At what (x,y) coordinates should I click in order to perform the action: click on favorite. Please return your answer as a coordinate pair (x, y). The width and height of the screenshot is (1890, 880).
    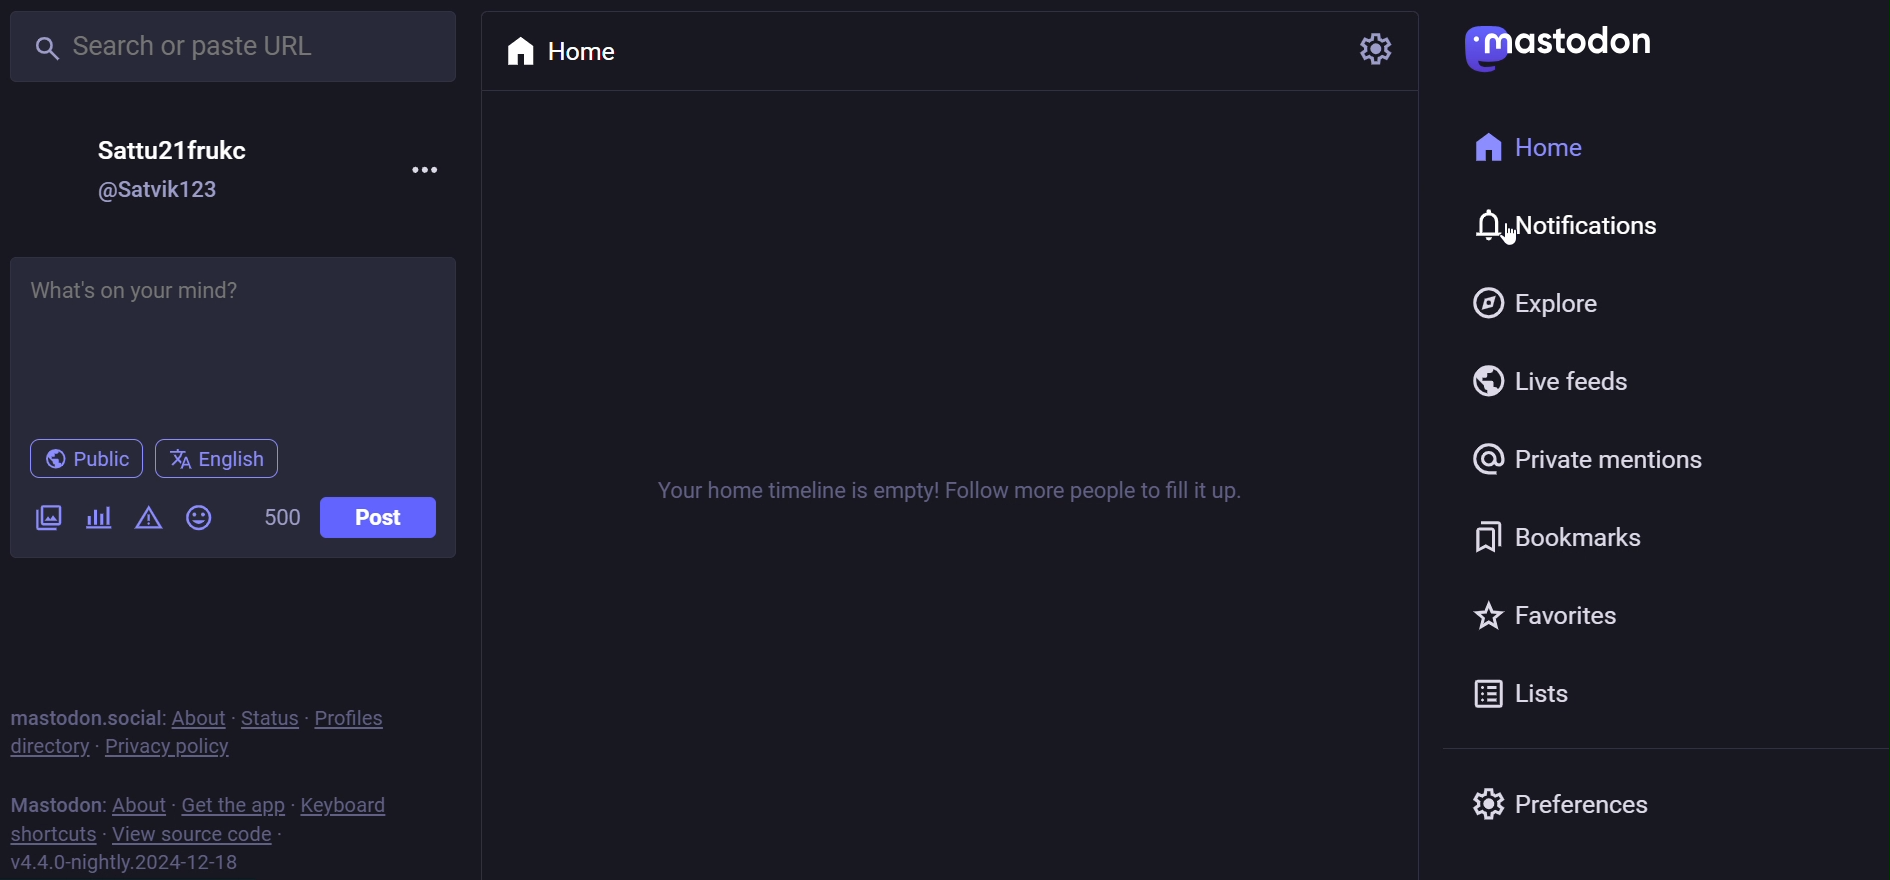
    Looking at the image, I should click on (1551, 614).